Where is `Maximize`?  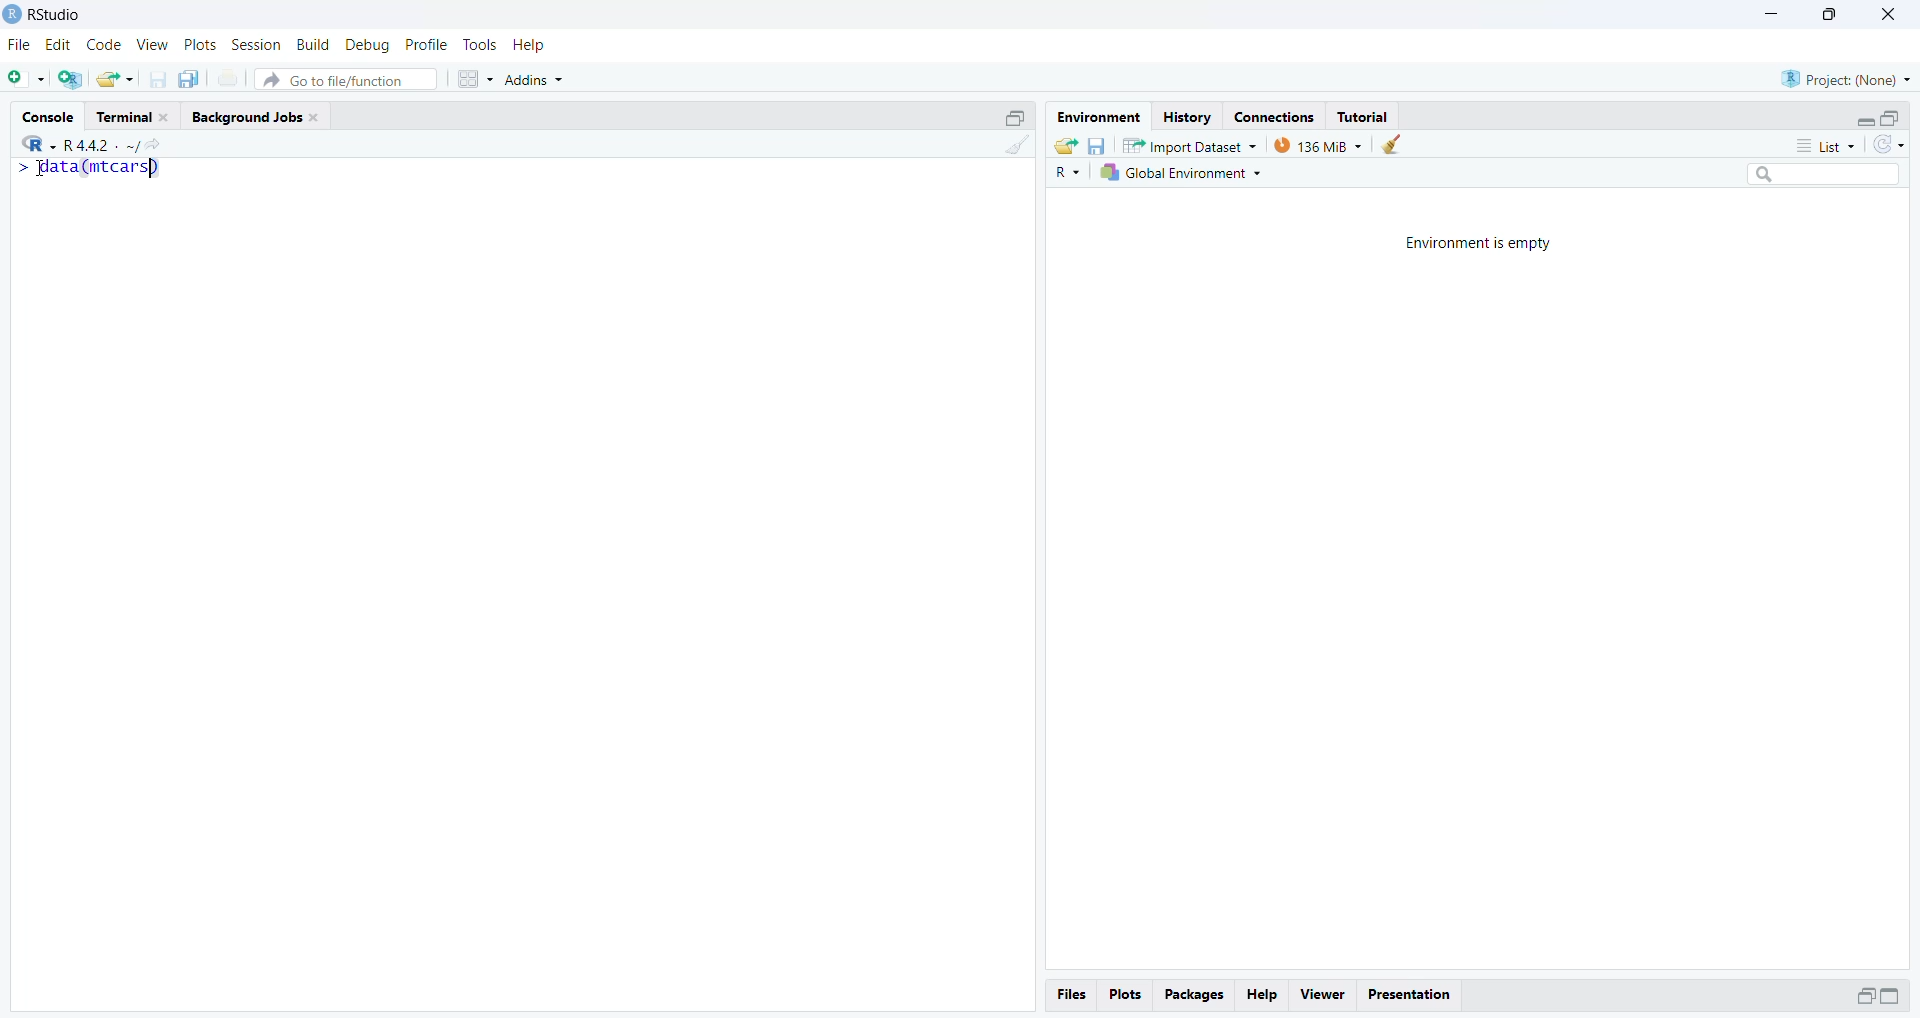
Maximize is located at coordinates (1896, 996).